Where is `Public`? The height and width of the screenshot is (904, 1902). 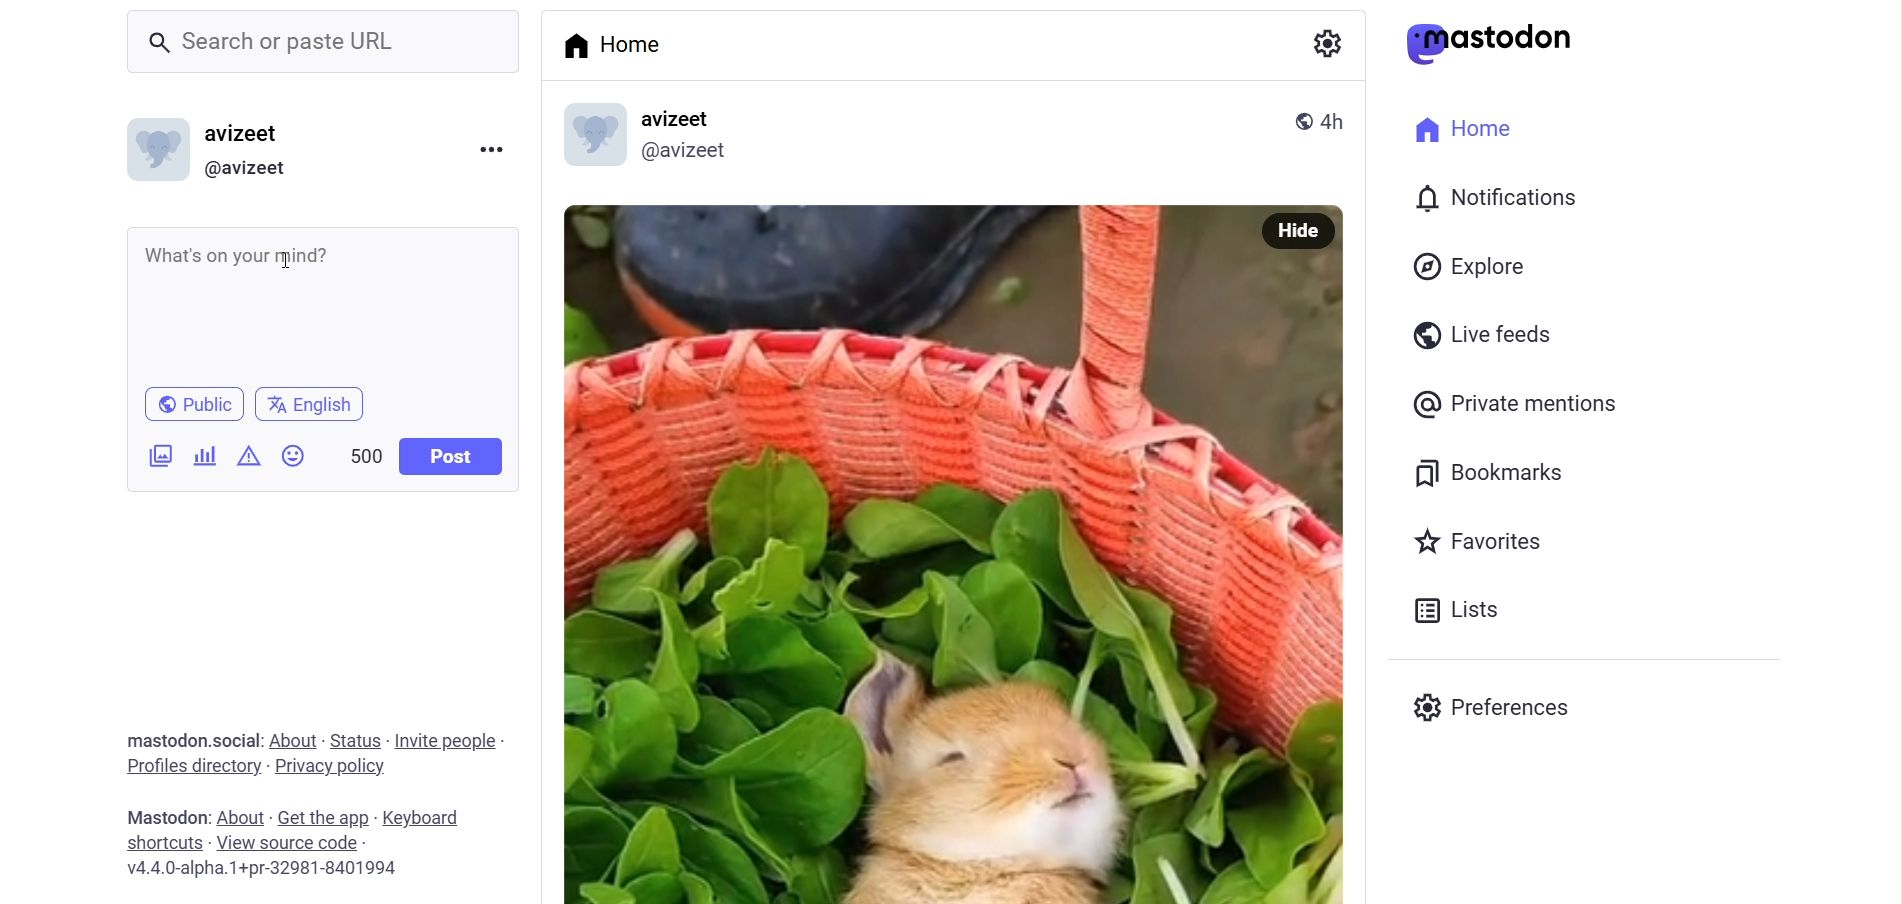
Public is located at coordinates (194, 403).